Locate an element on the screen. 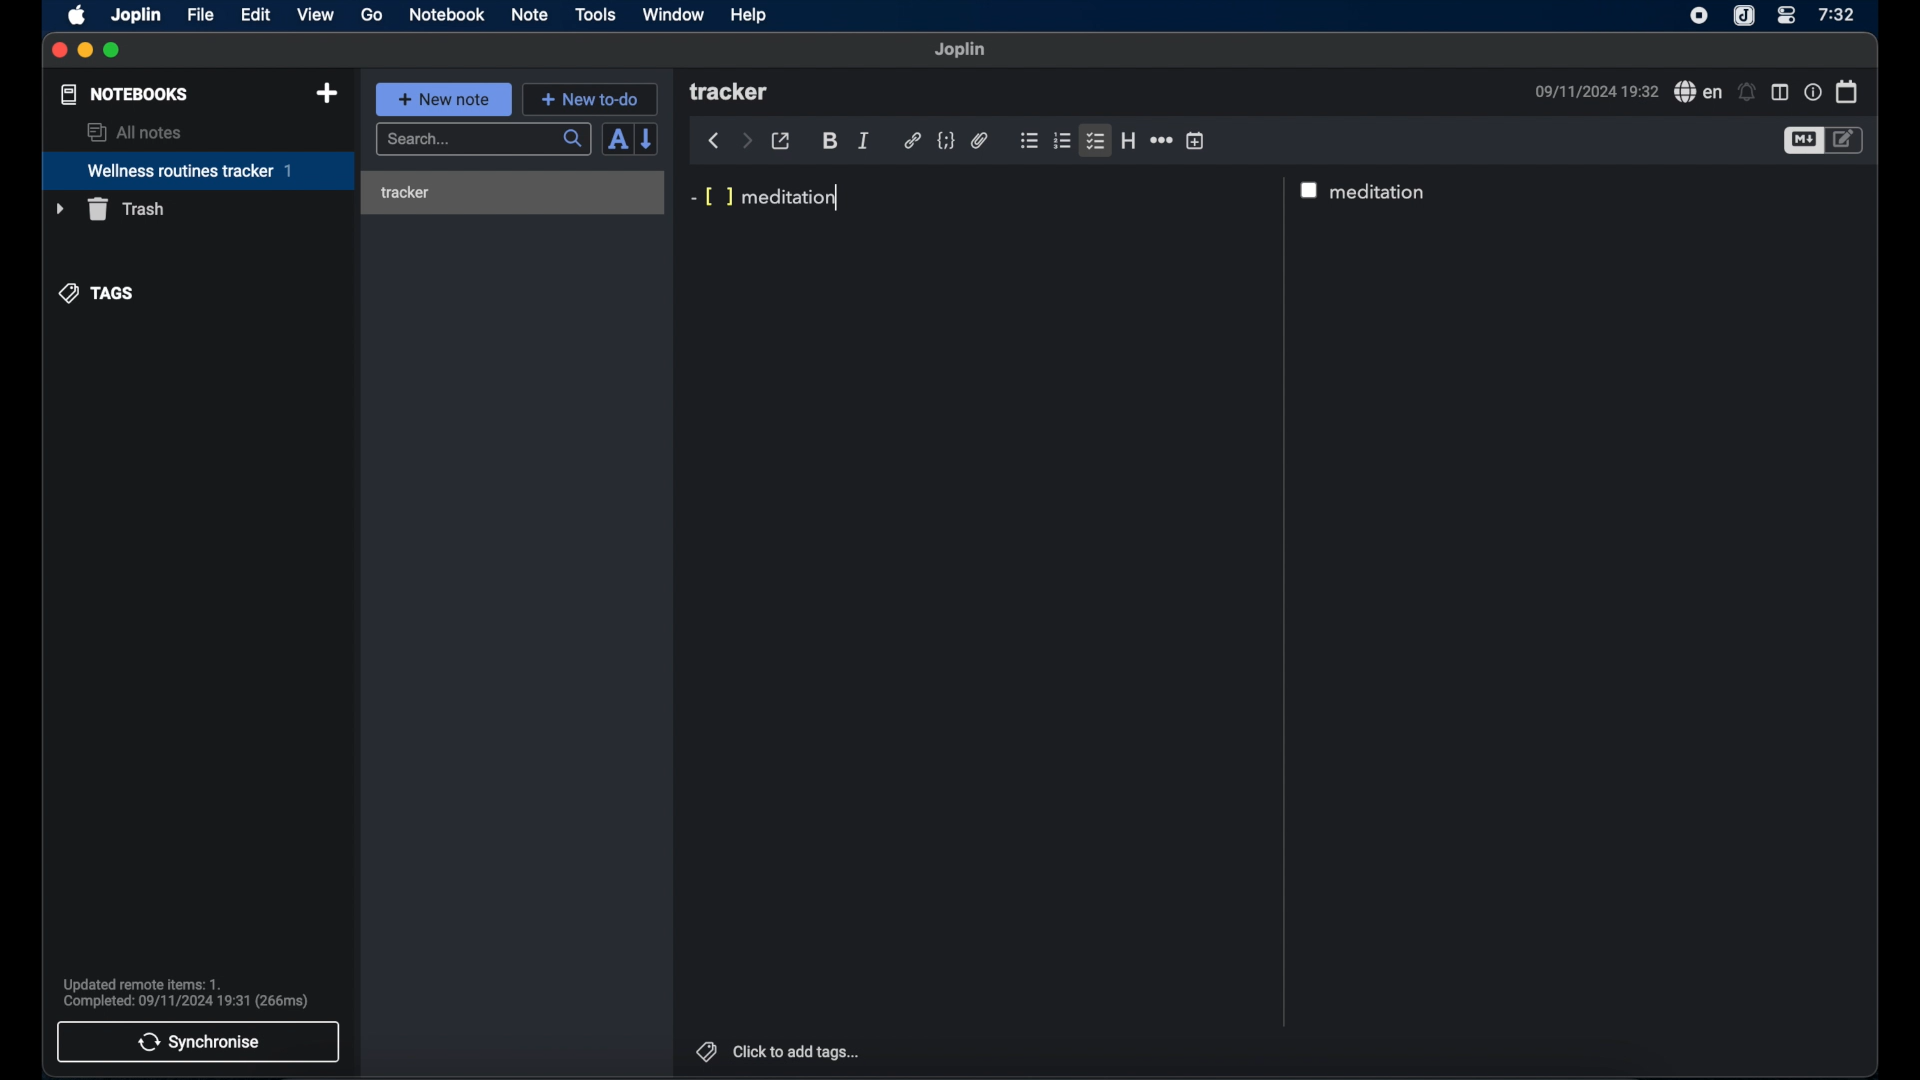 This screenshot has height=1080, width=1920. edit is located at coordinates (255, 15).